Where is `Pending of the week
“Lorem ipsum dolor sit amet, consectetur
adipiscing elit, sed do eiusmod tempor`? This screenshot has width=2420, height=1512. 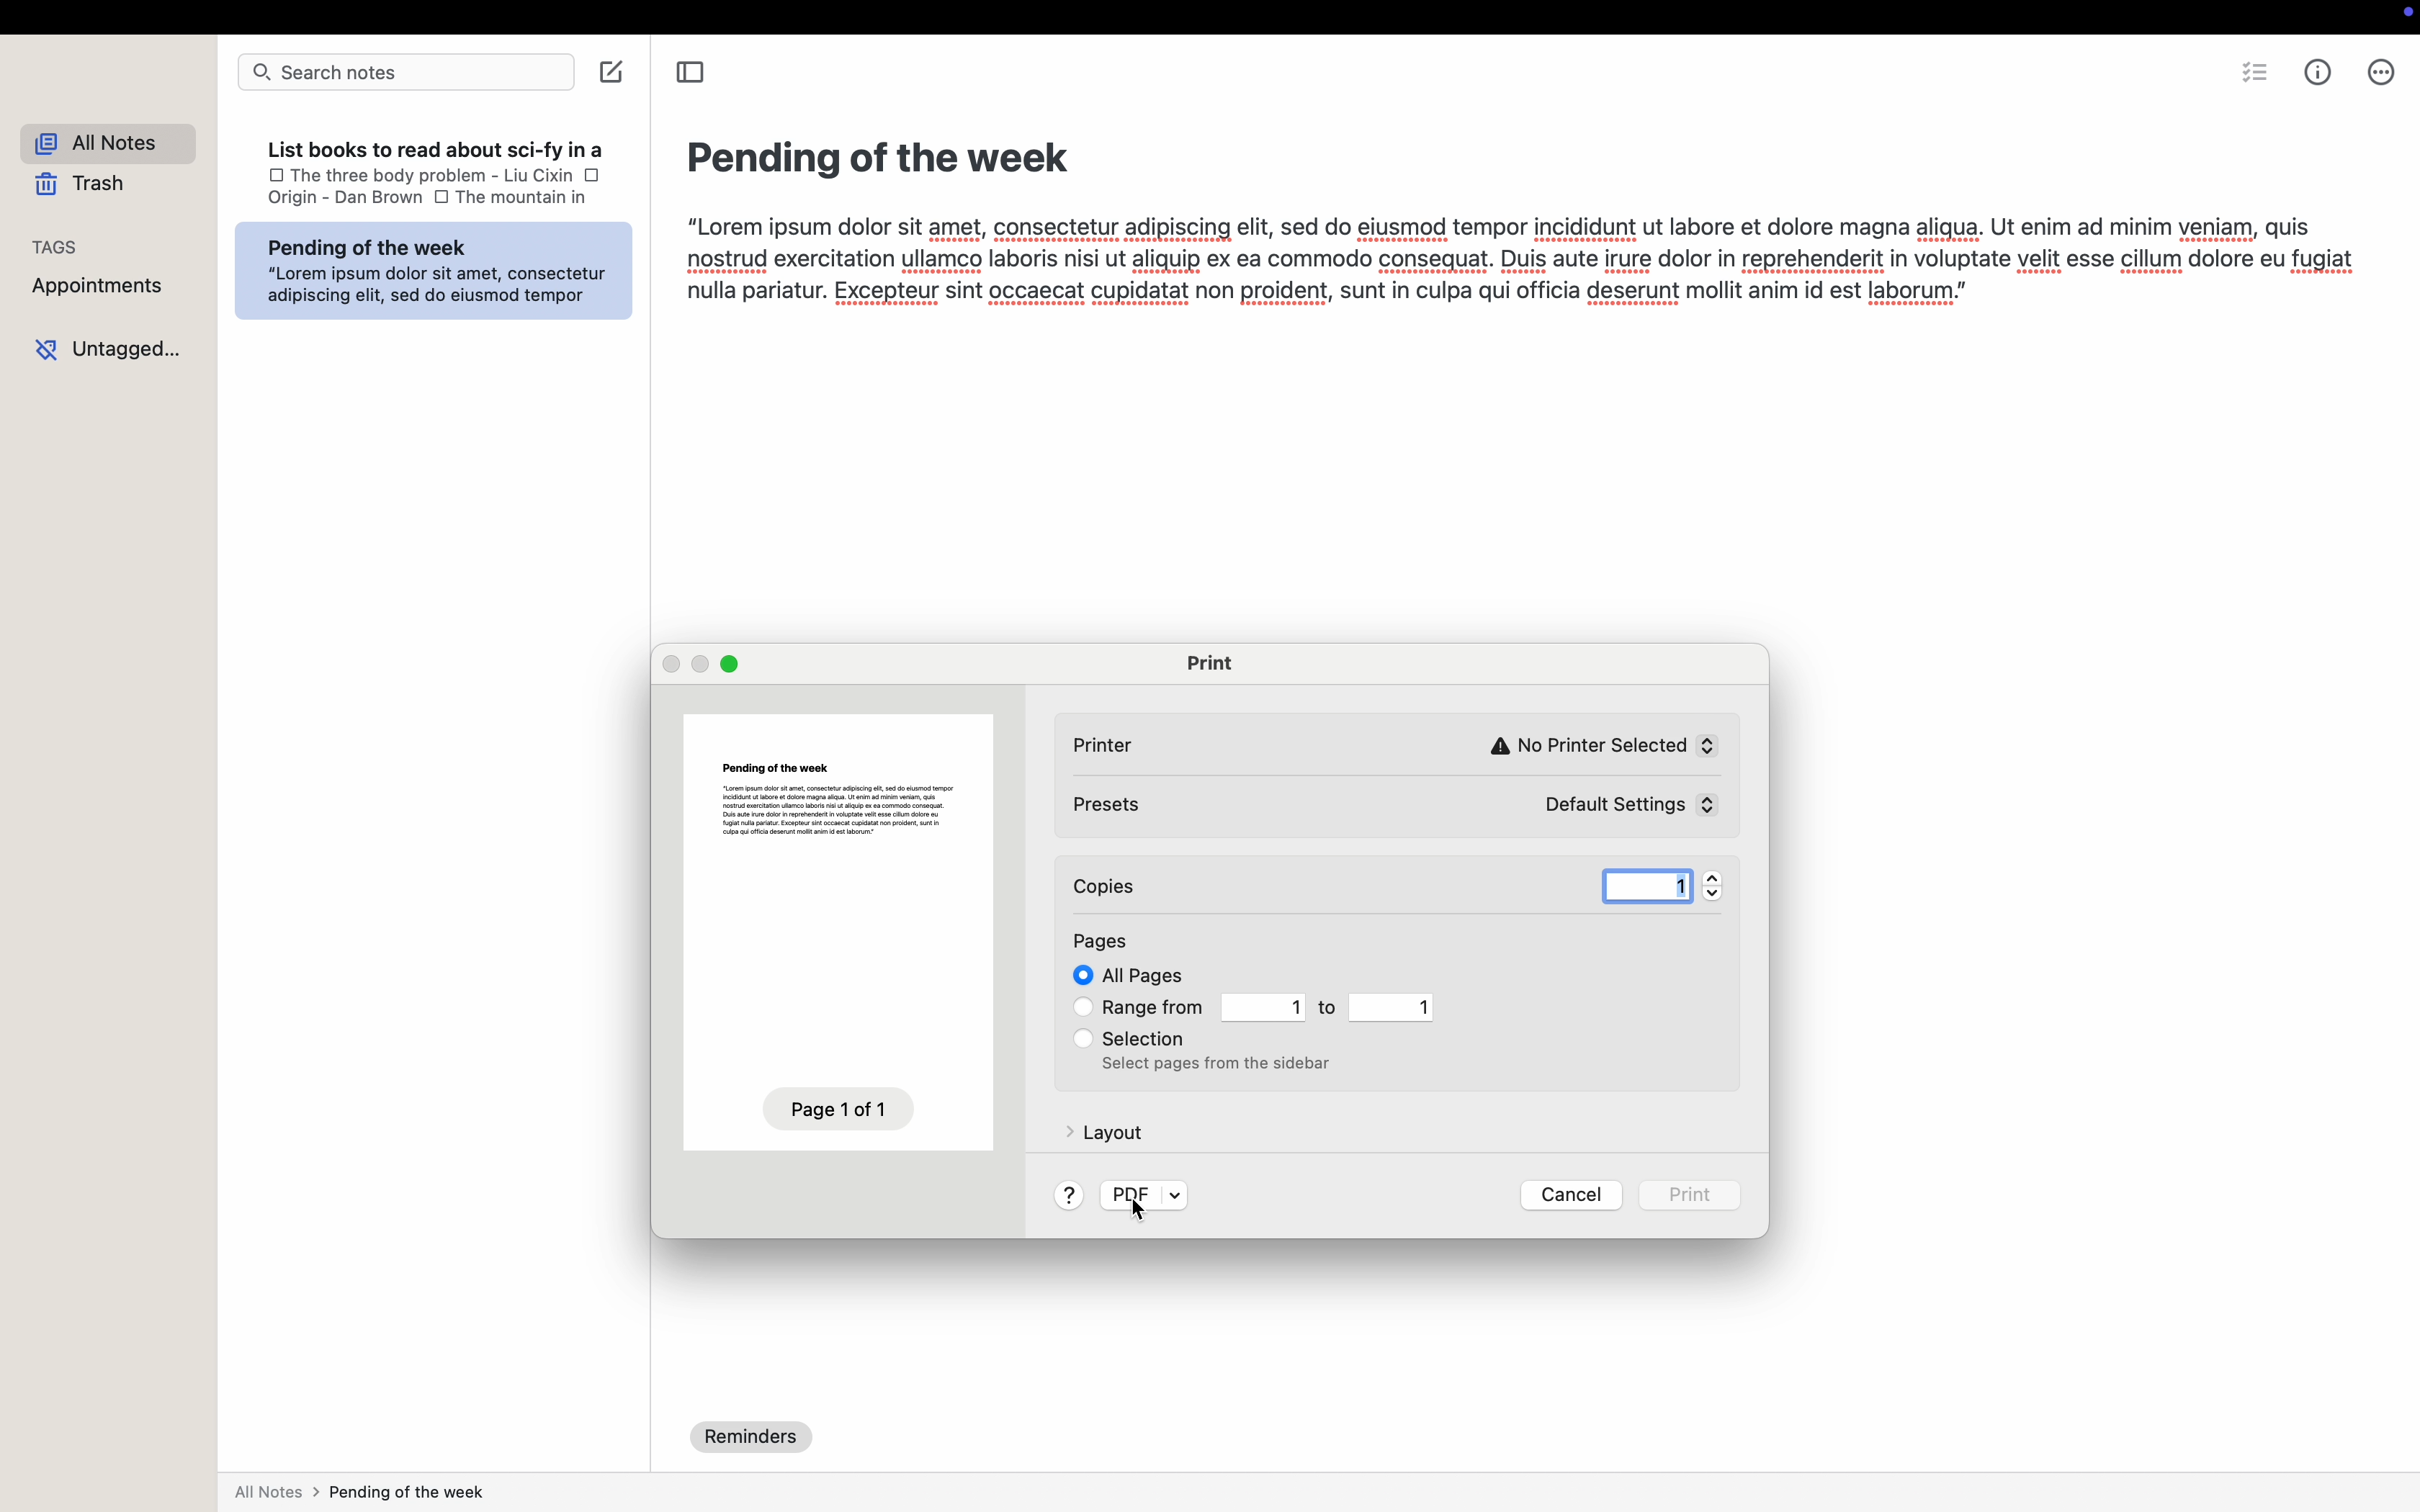 Pending of the week
“Lorem ipsum dolor sit amet, consectetur
adipiscing elit, sed do eiusmod tempor is located at coordinates (439, 270).